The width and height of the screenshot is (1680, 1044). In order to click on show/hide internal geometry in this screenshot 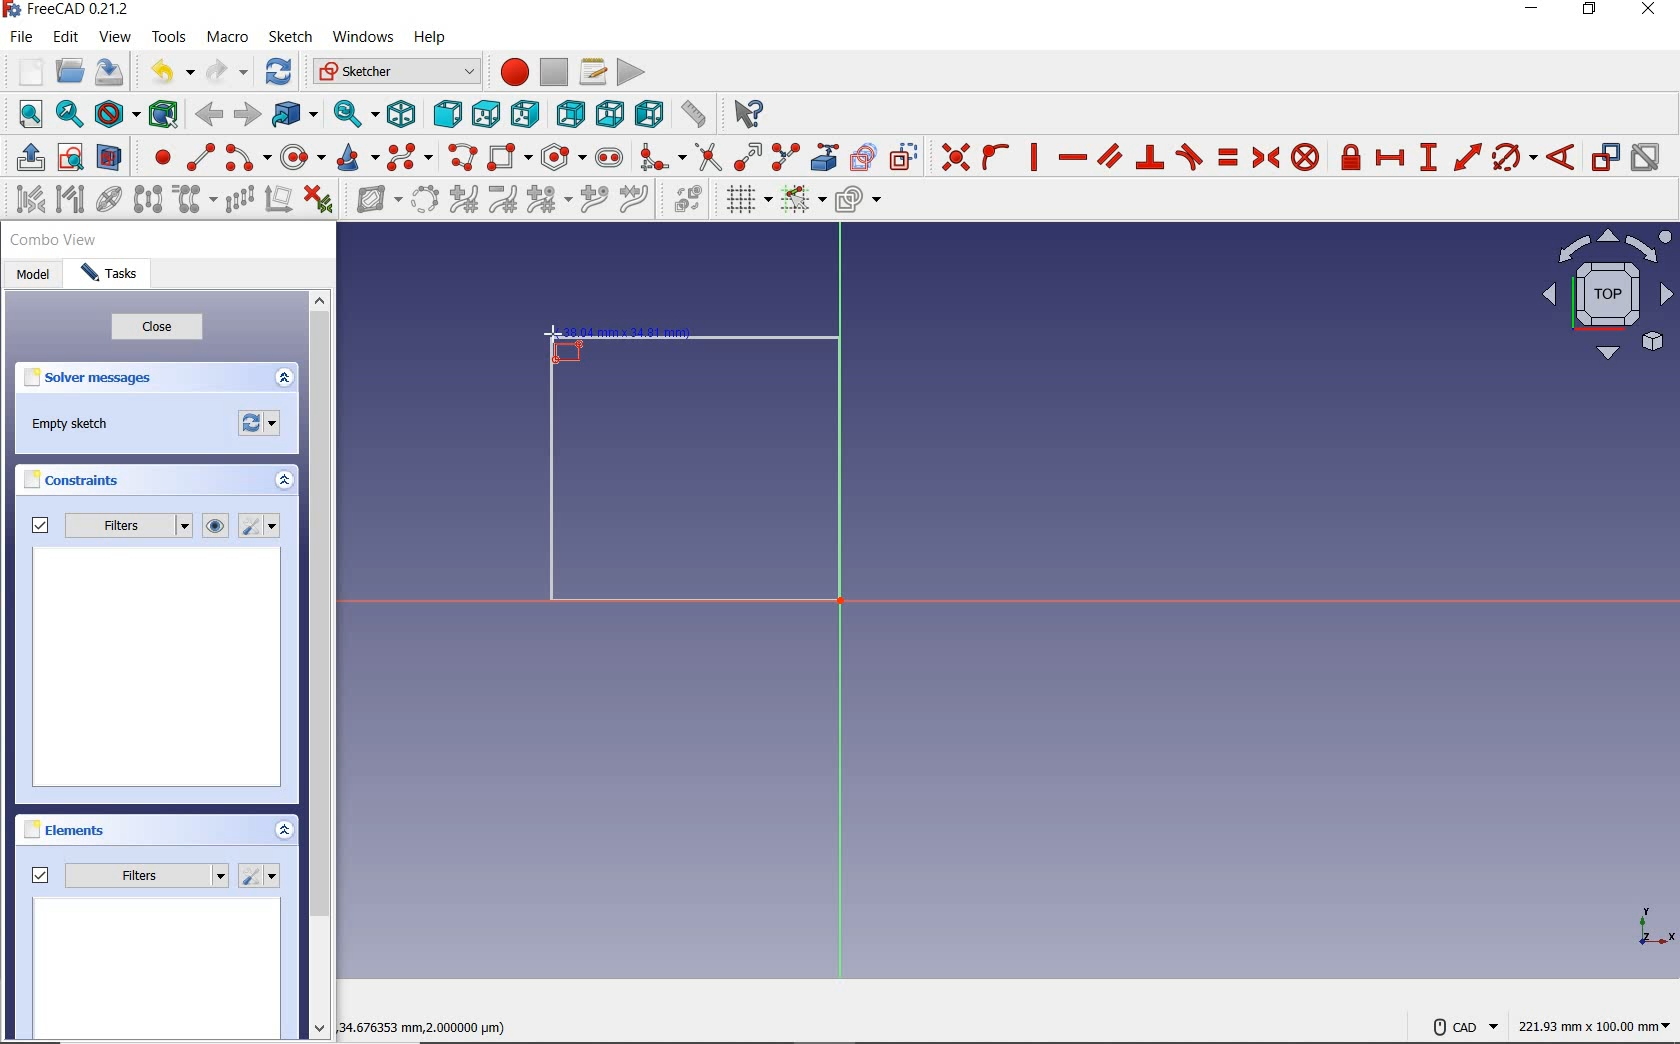, I will do `click(110, 202)`.